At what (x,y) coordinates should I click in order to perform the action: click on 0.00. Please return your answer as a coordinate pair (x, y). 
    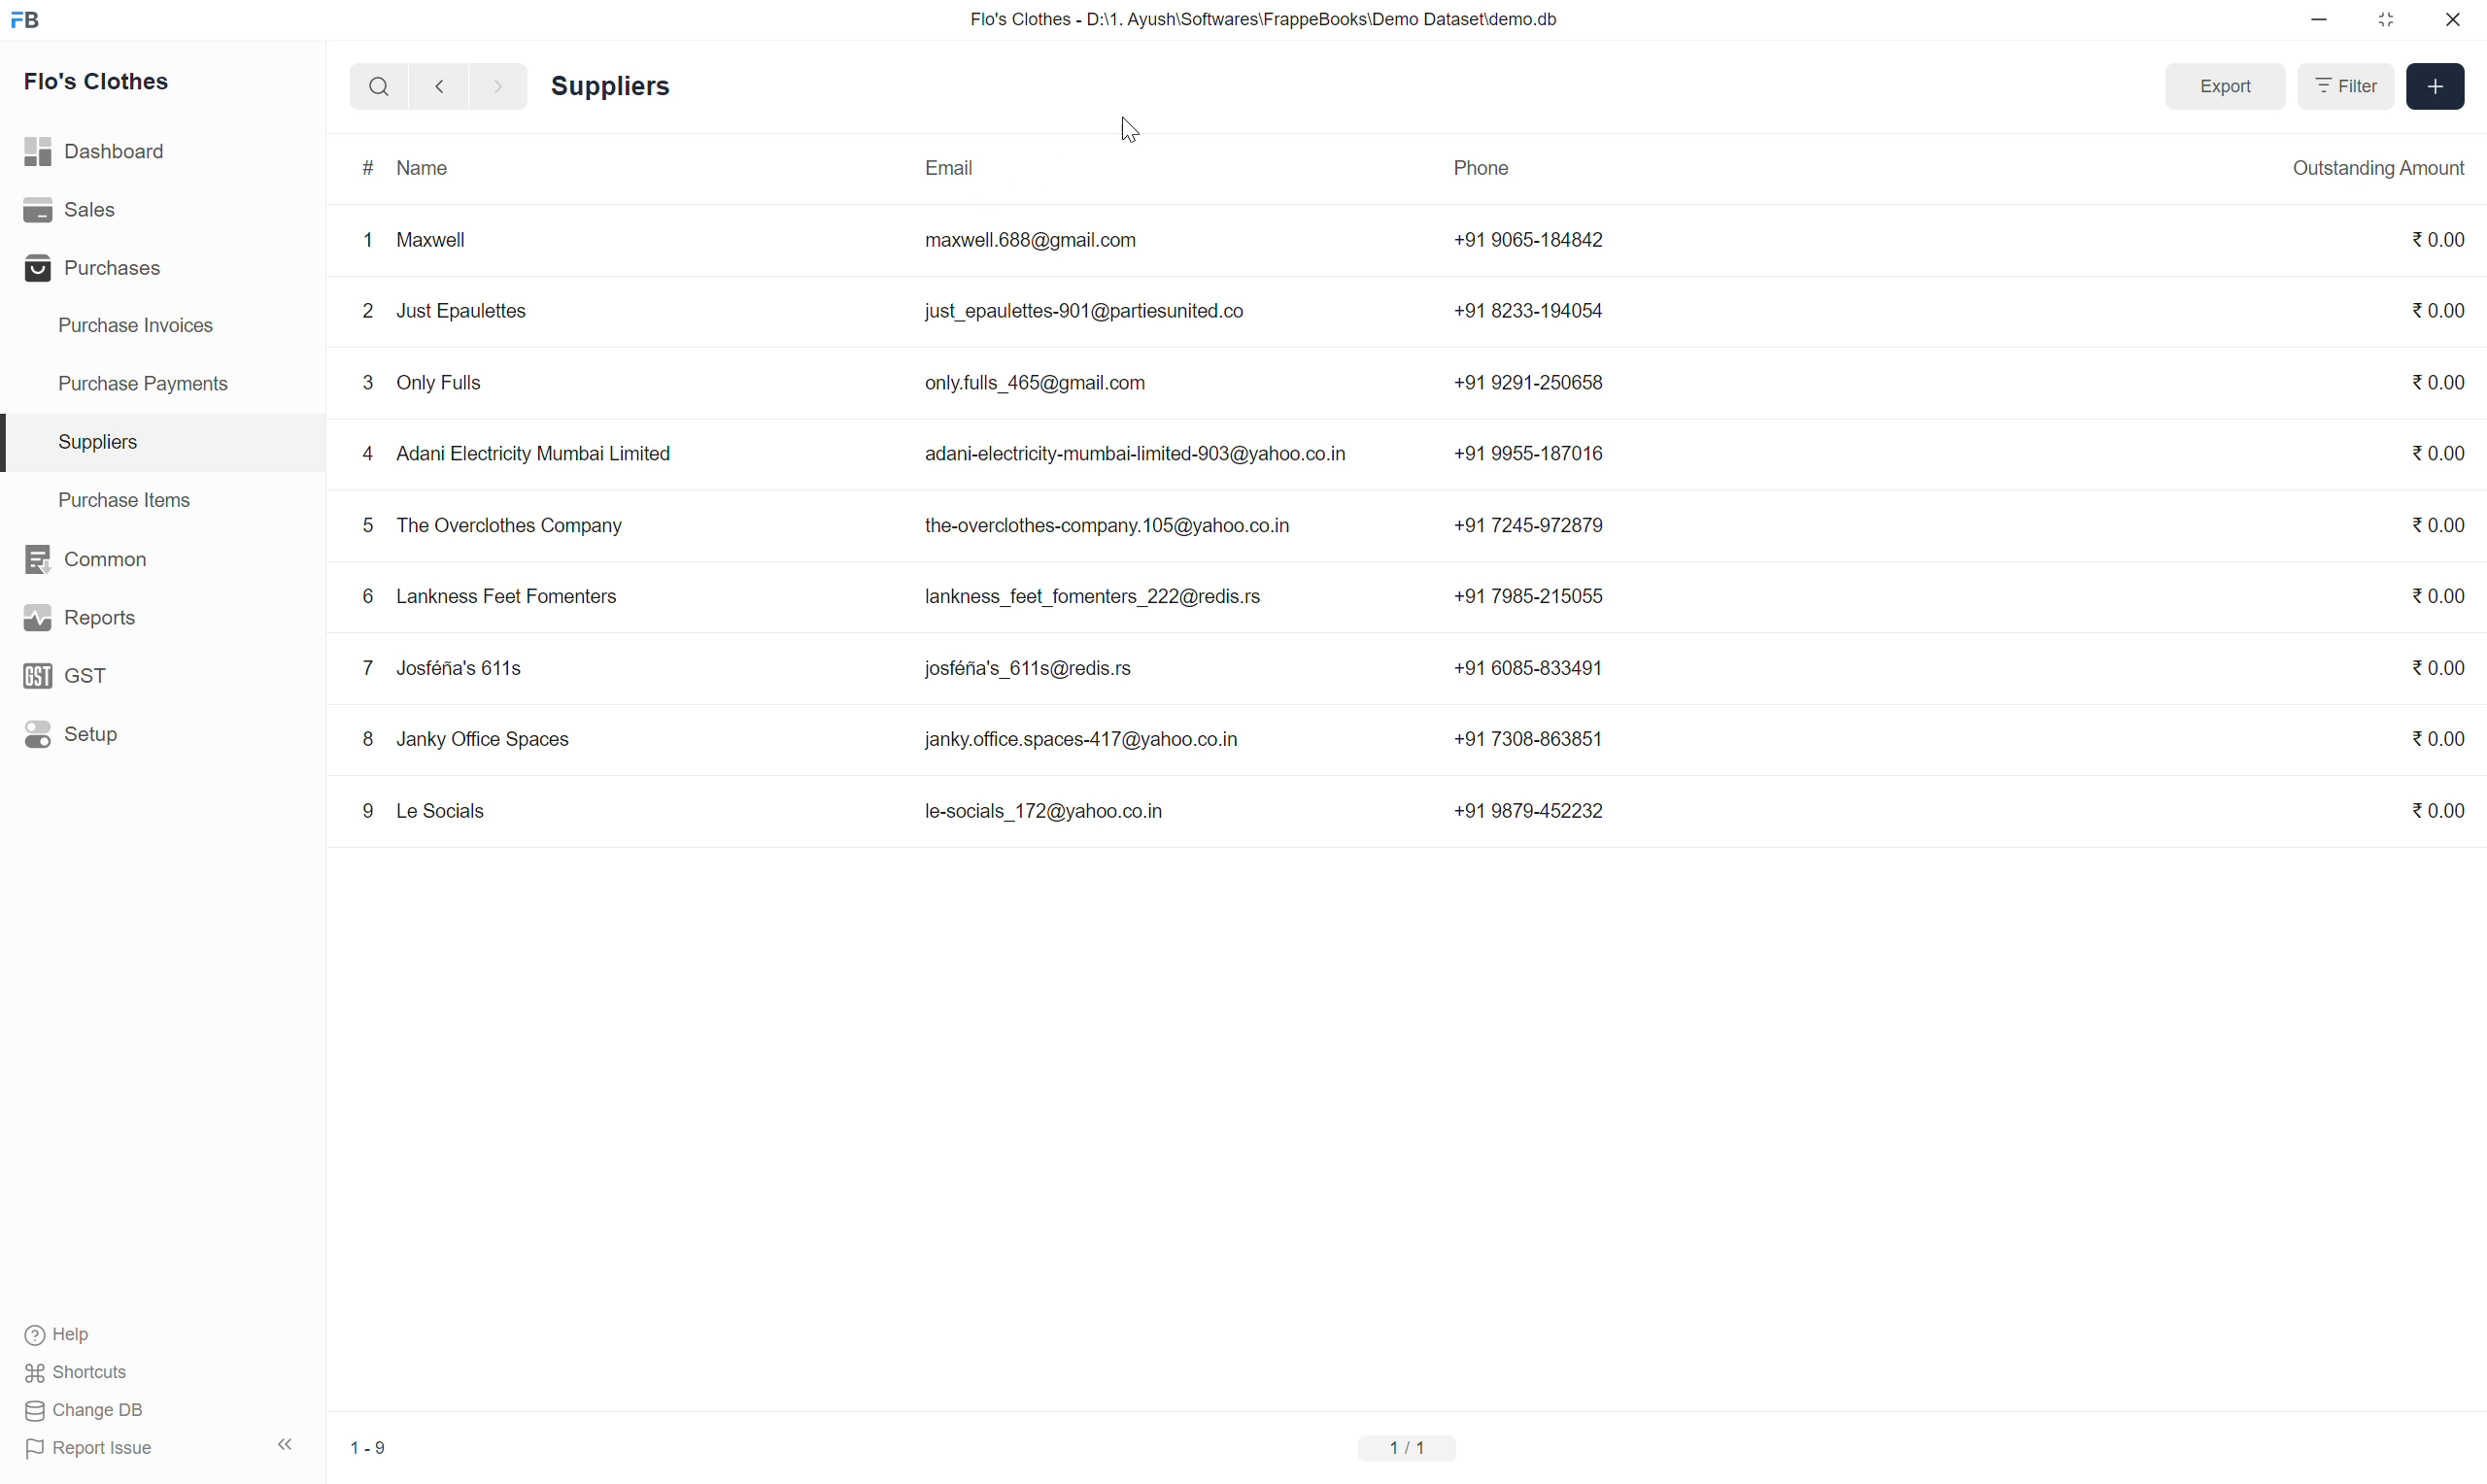
    Looking at the image, I should click on (2439, 735).